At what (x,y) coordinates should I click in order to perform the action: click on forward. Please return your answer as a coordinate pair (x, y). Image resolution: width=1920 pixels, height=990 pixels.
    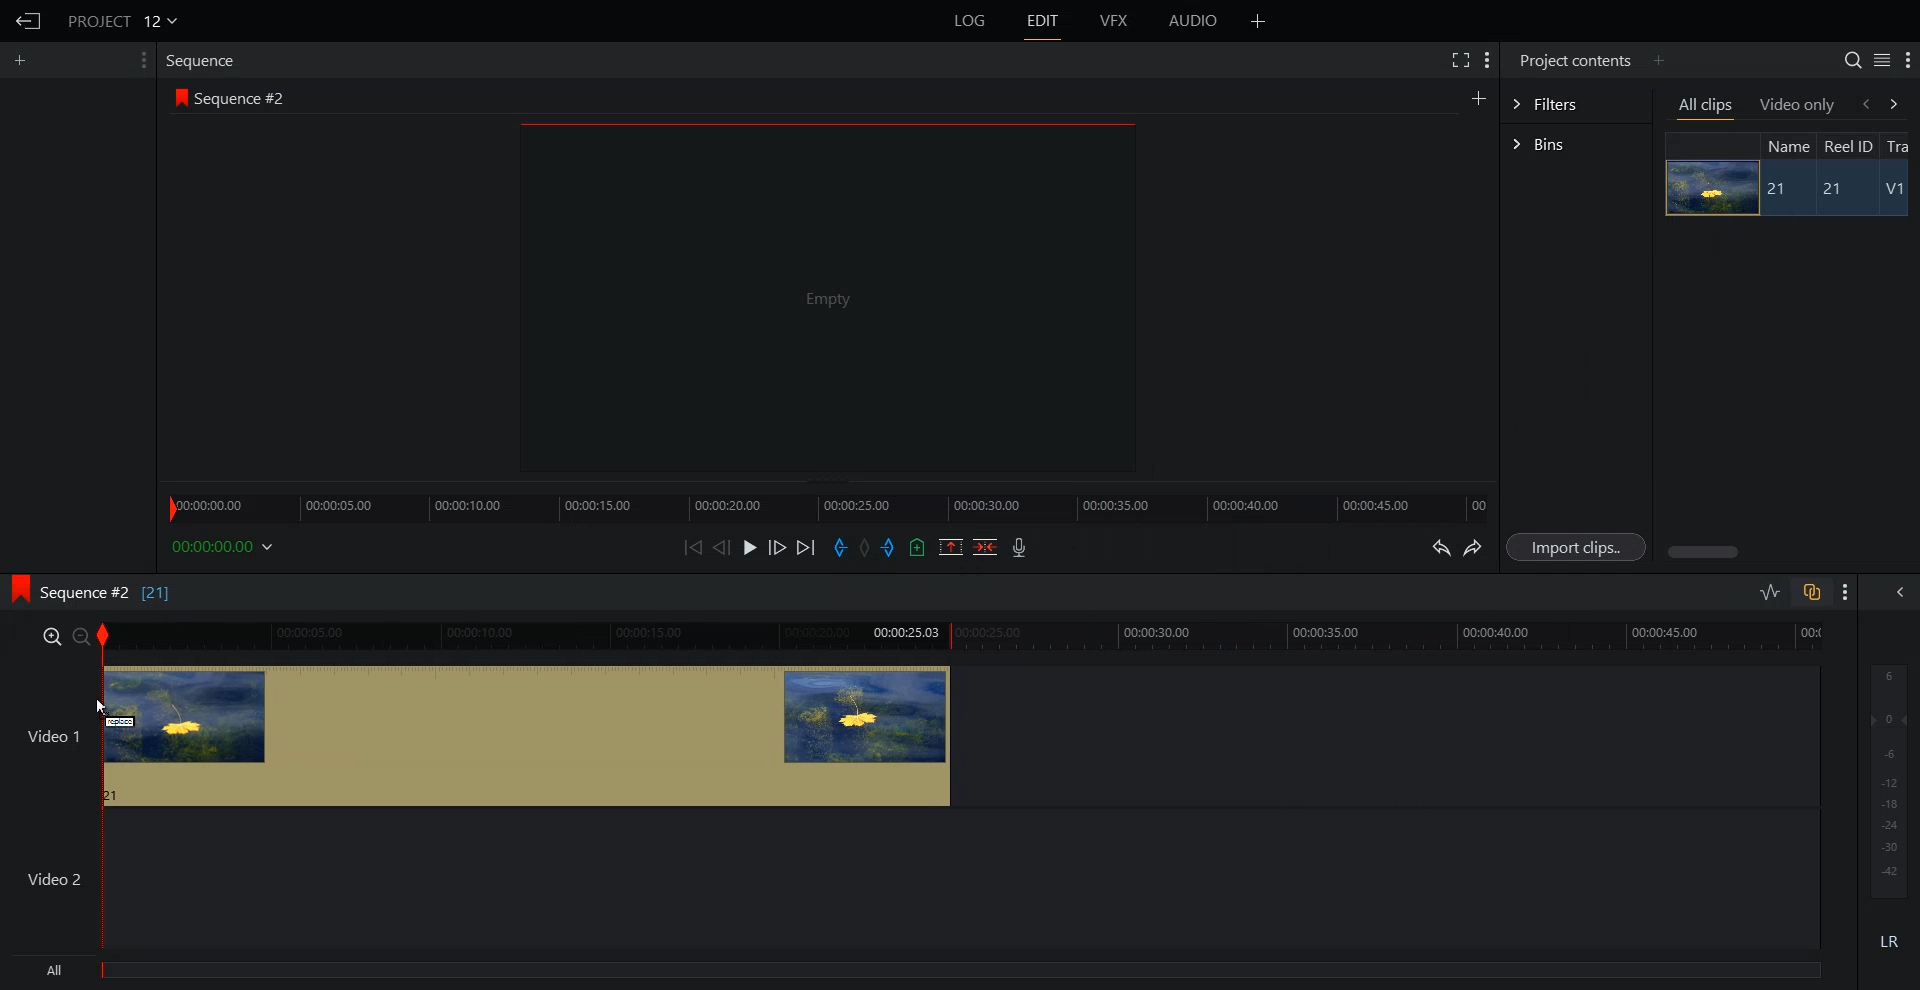
    Looking at the image, I should click on (1898, 103).